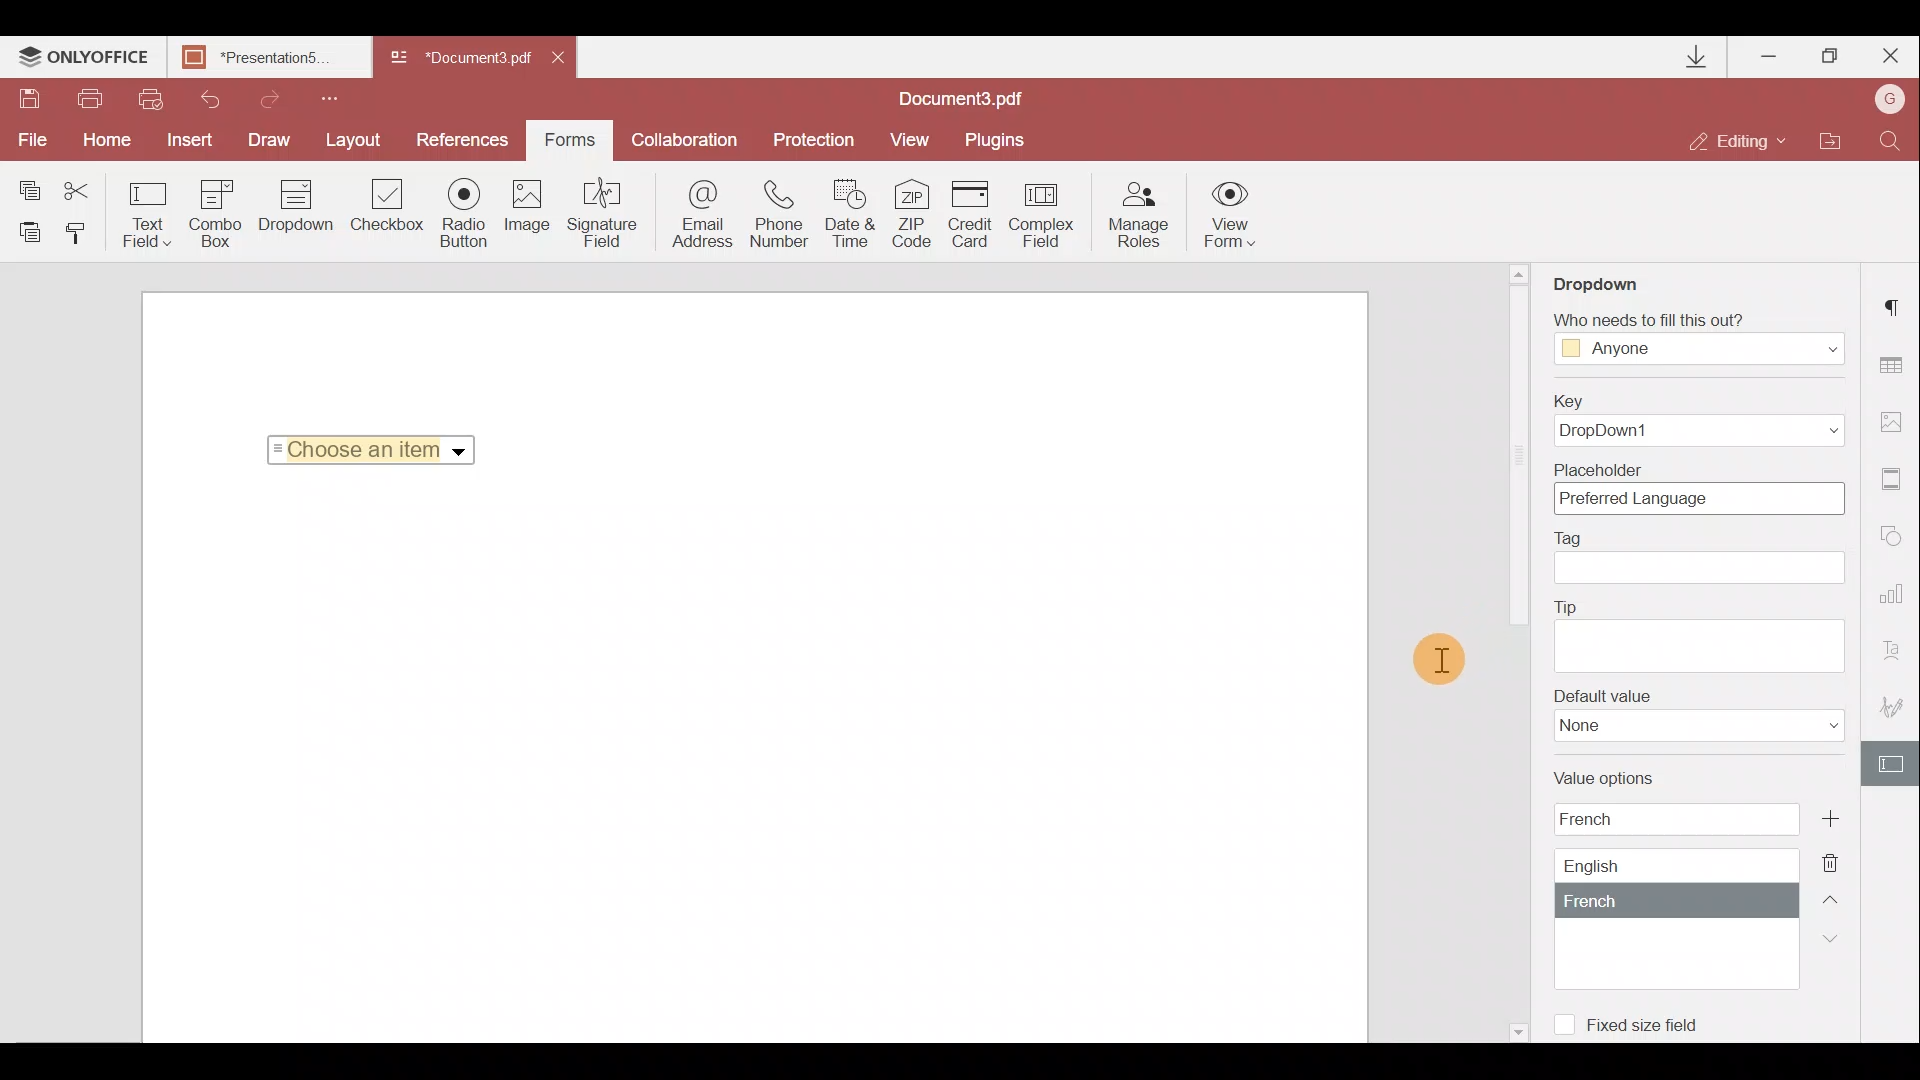 This screenshot has height=1080, width=1920. What do you see at coordinates (529, 215) in the screenshot?
I see `Image` at bounding box center [529, 215].